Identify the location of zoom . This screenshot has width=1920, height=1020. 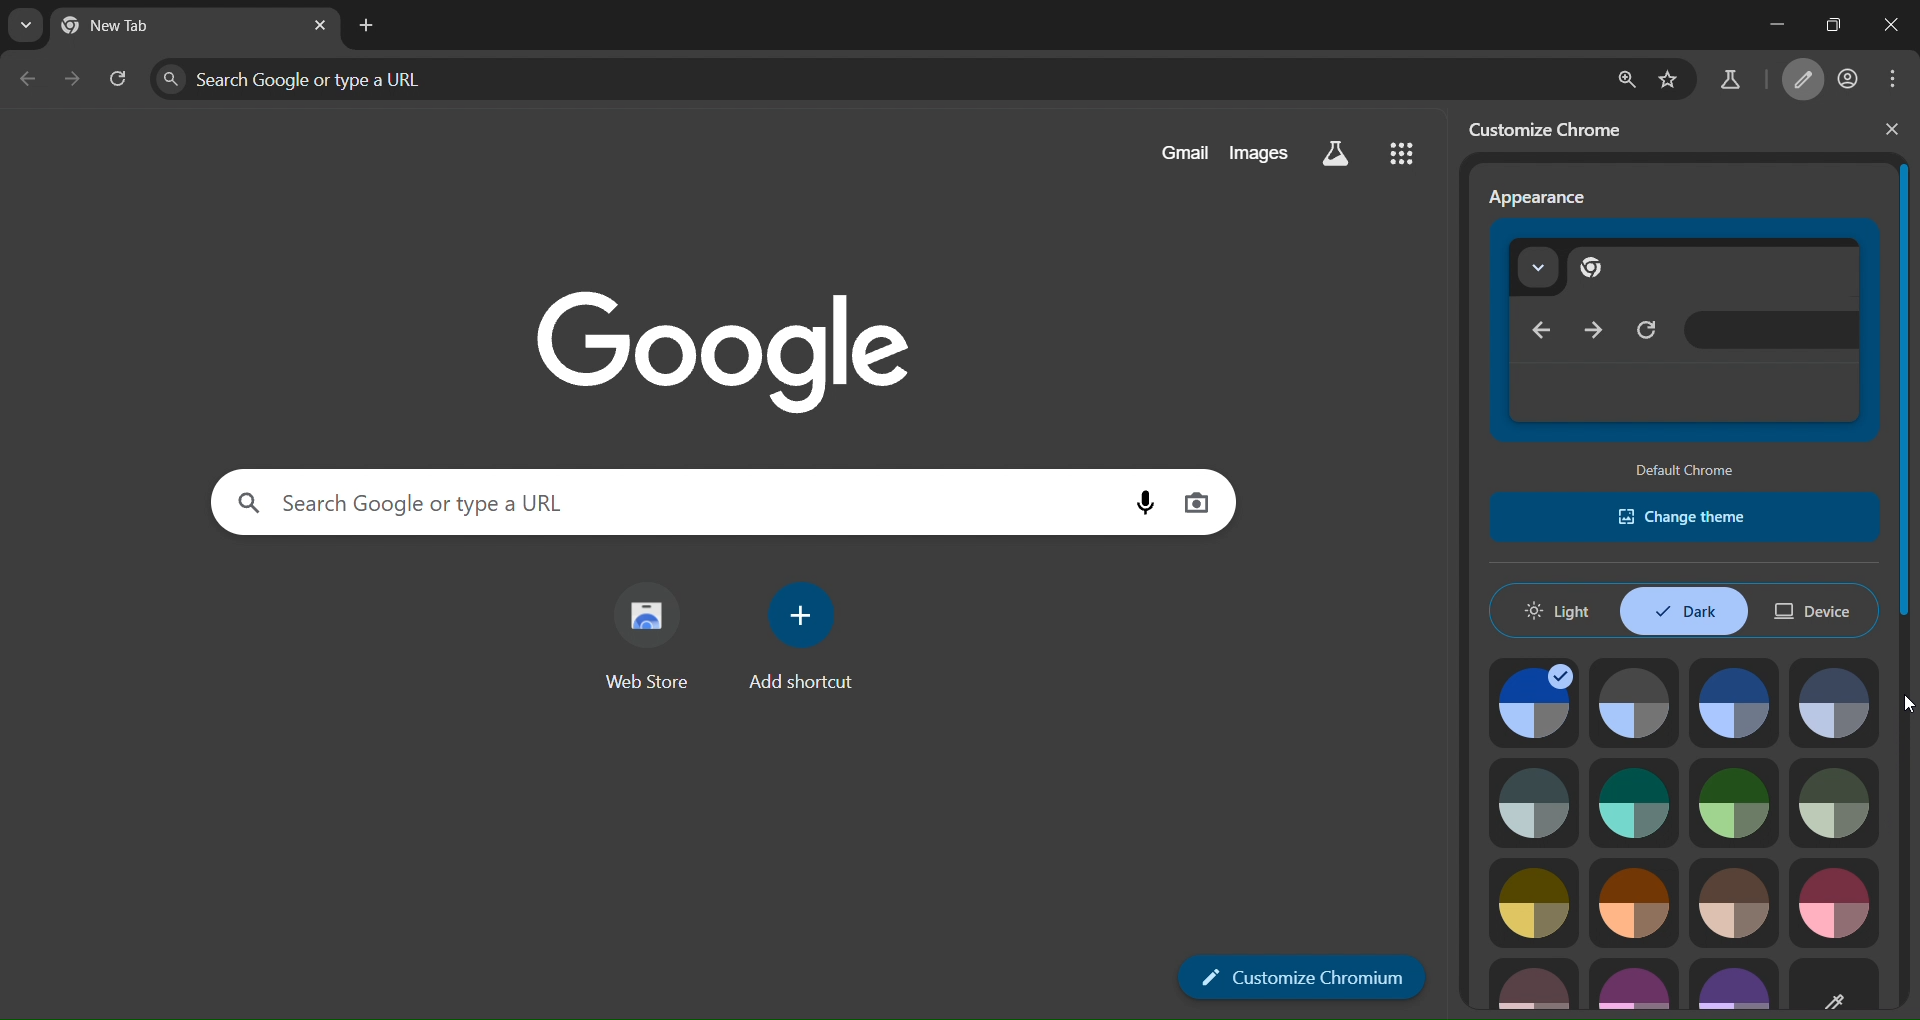
(1624, 78).